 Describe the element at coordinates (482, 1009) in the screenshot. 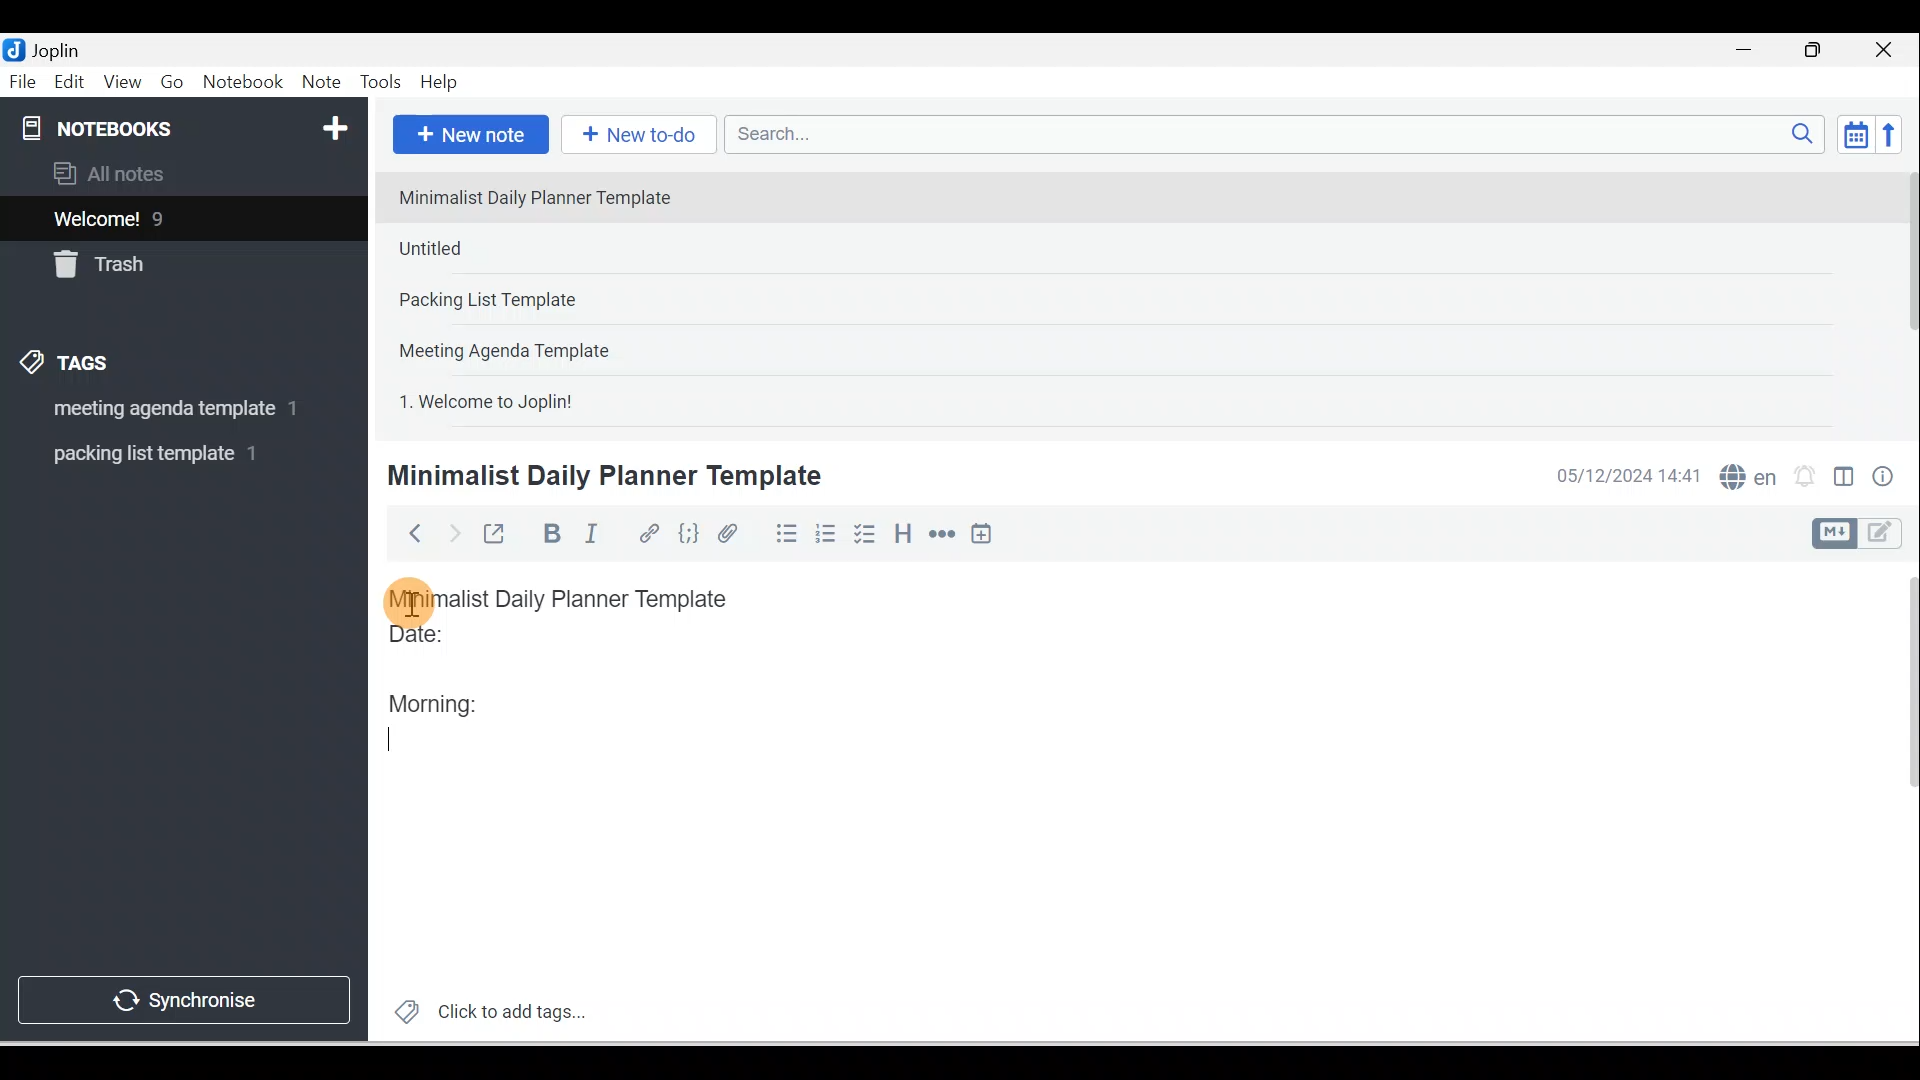

I see `Click to add tags` at that location.